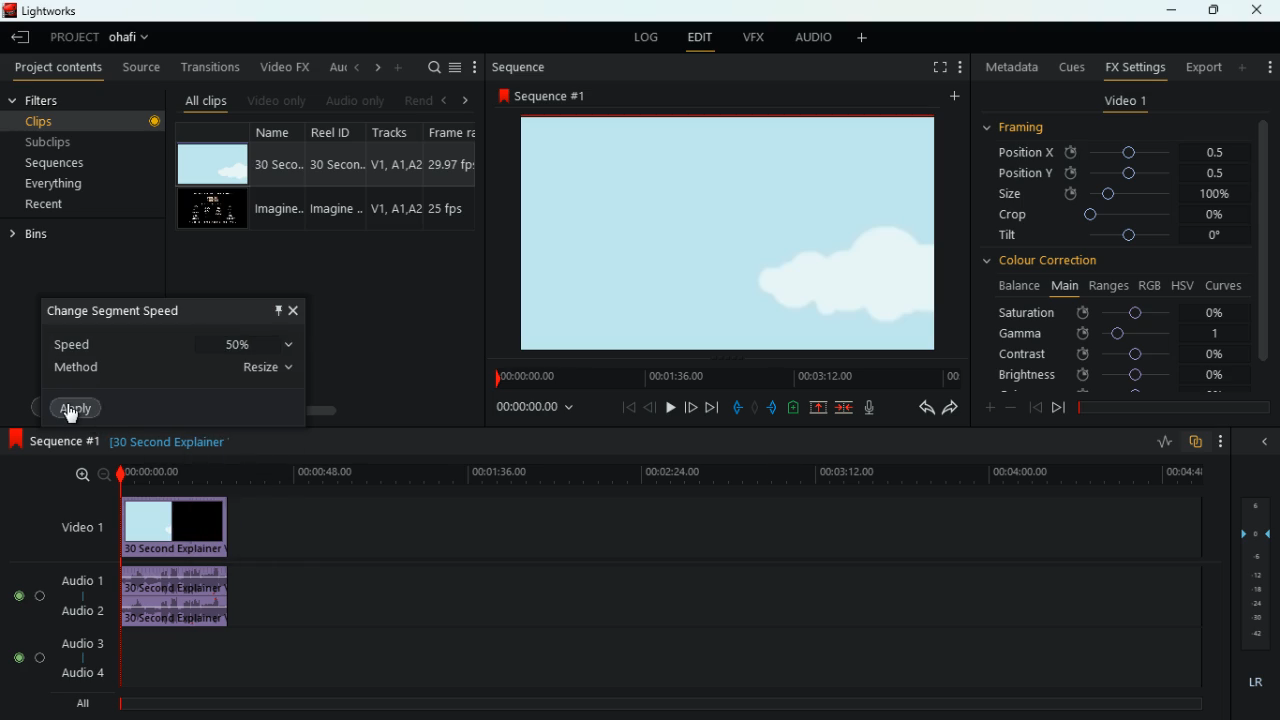 The height and width of the screenshot is (720, 1280). What do you see at coordinates (820, 407) in the screenshot?
I see `up` at bounding box center [820, 407].